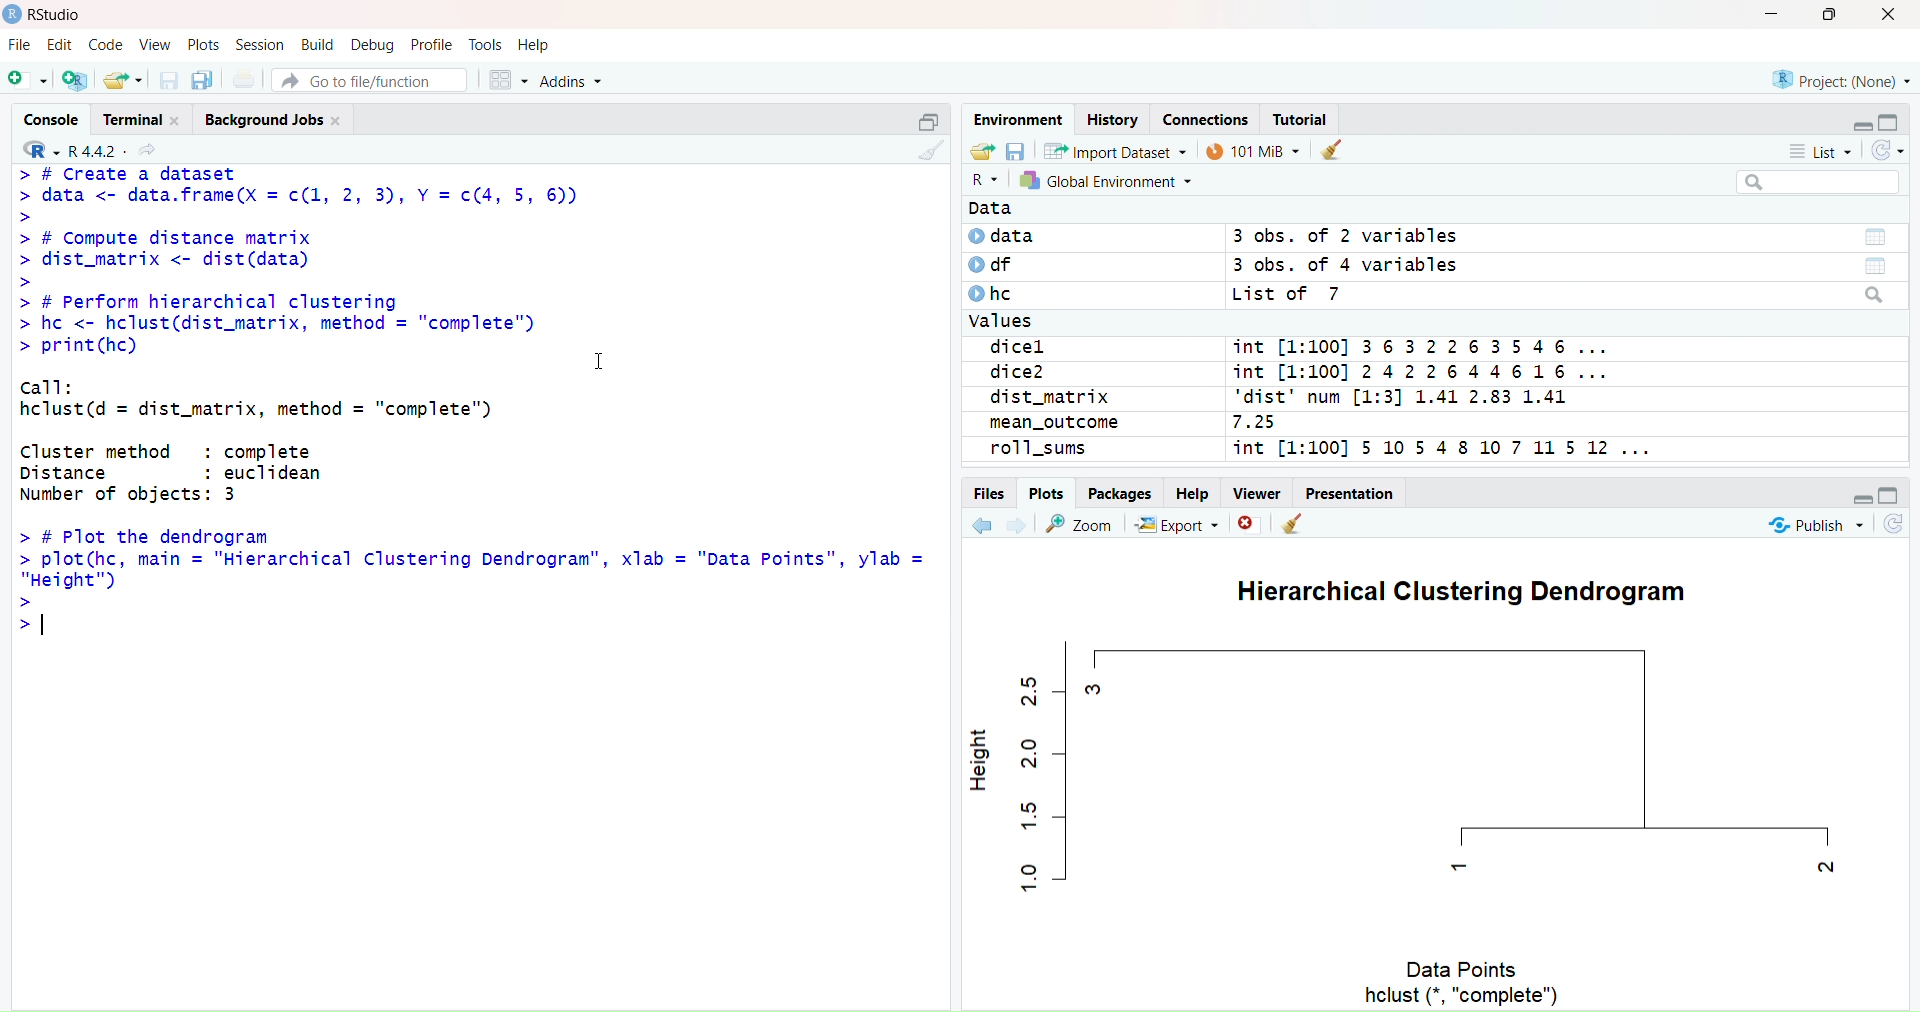  I want to click on Code, so click(107, 46).